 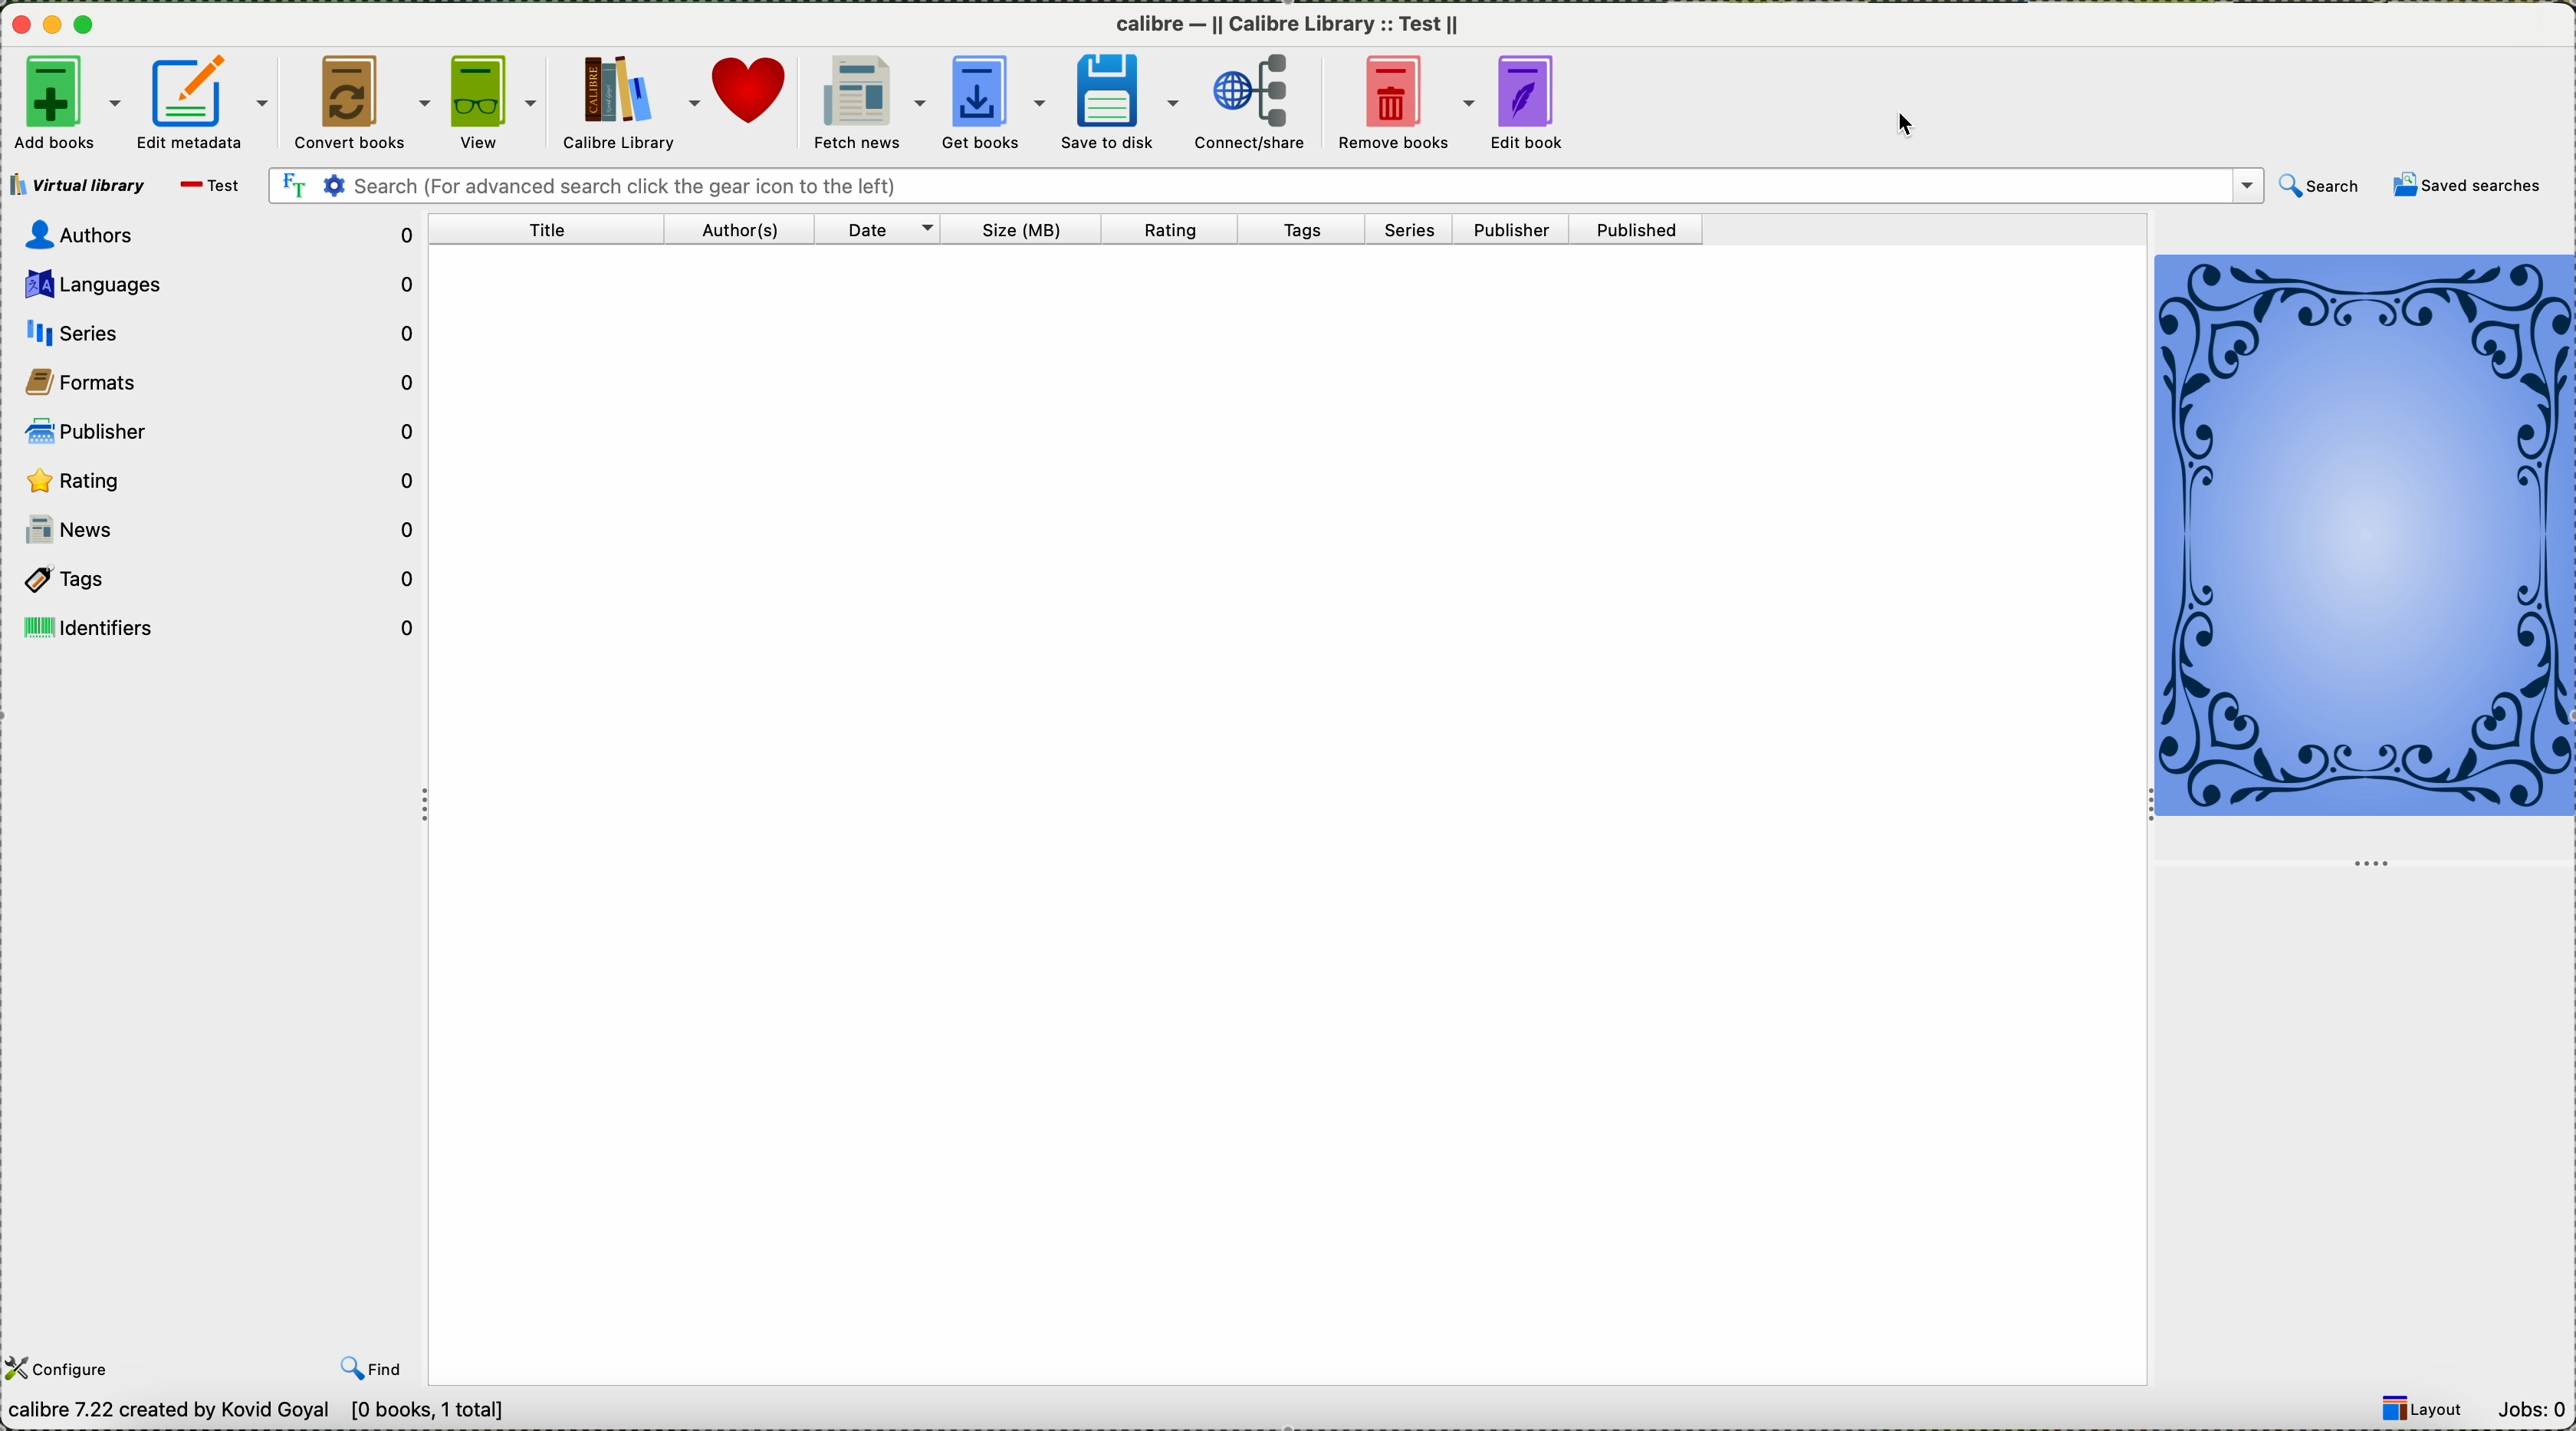 What do you see at coordinates (18, 28) in the screenshot?
I see `close` at bounding box center [18, 28].